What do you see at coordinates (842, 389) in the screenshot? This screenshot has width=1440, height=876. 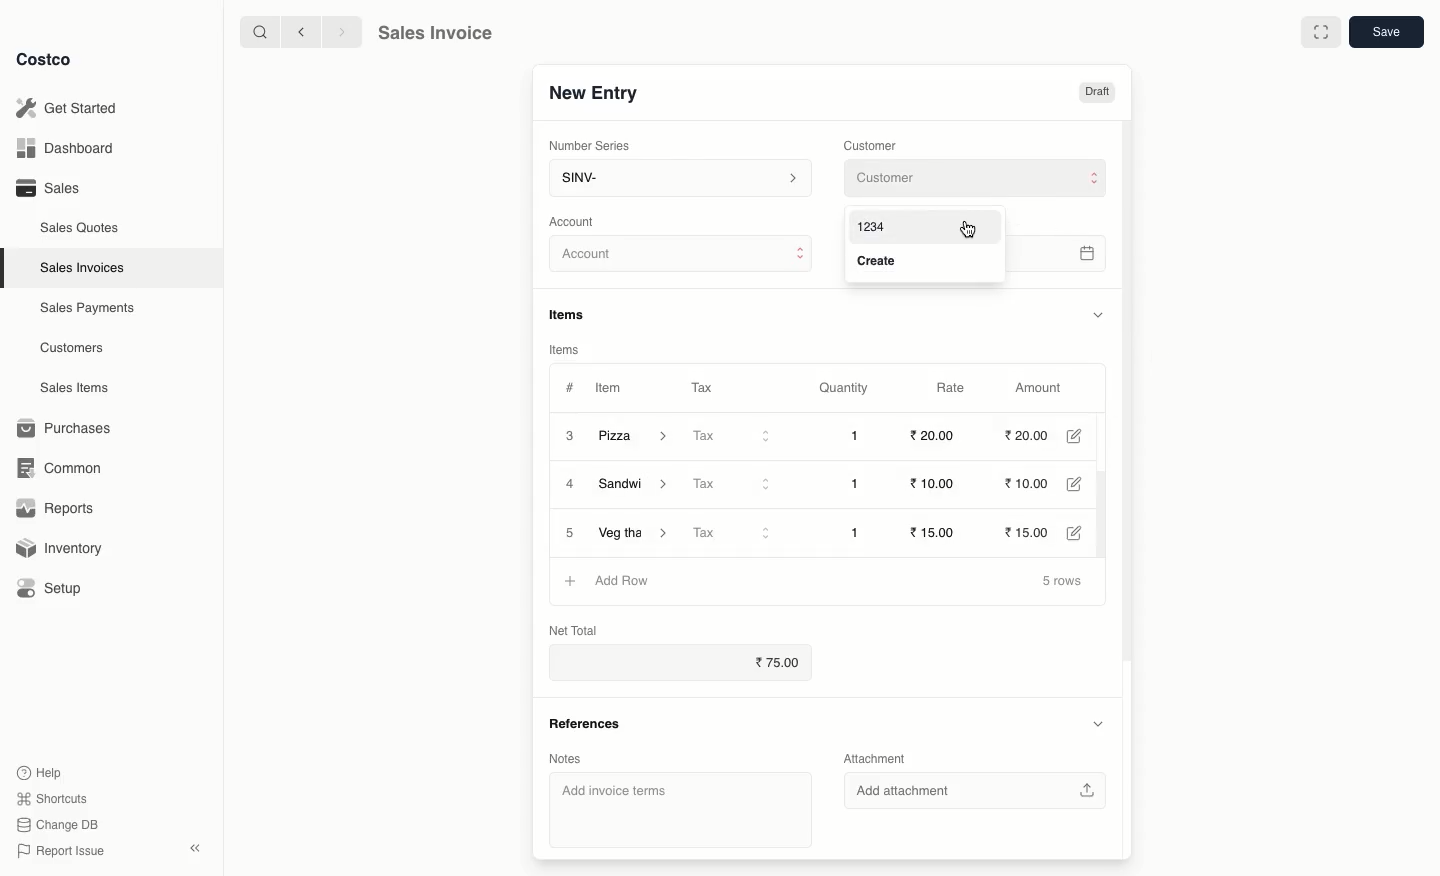 I see `Quantity` at bounding box center [842, 389].